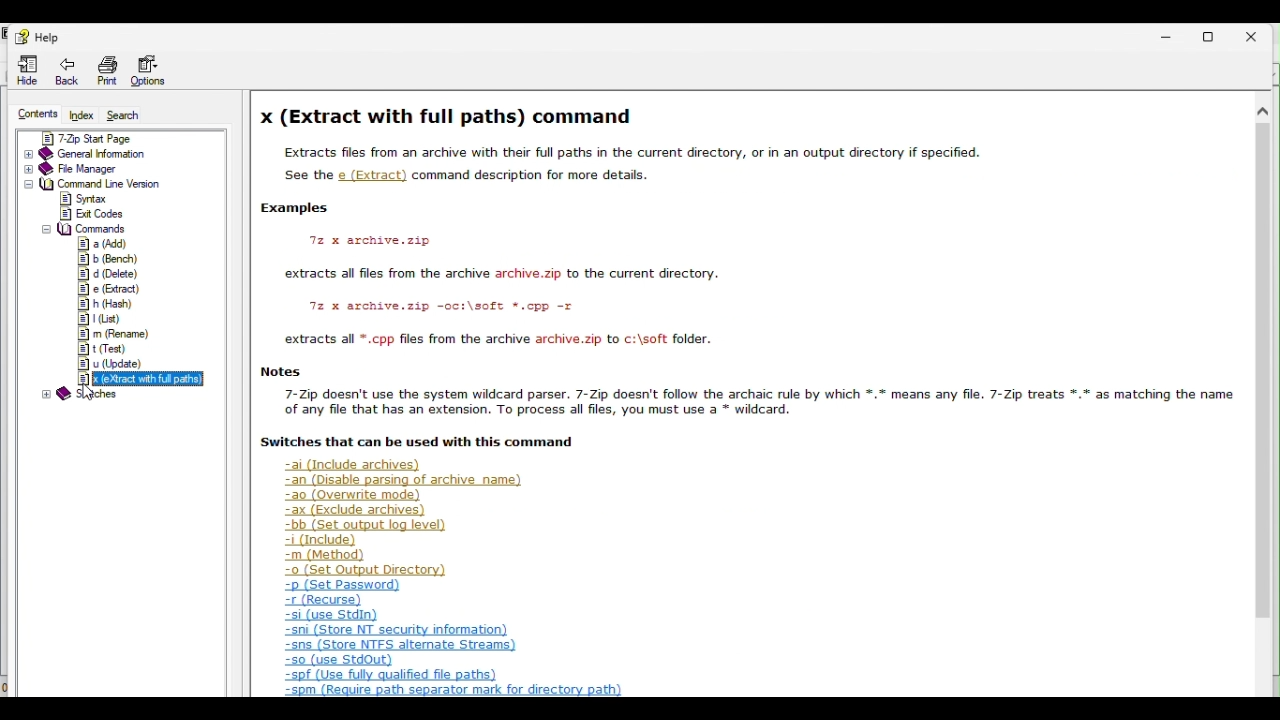  Describe the element at coordinates (340, 661) in the screenshot. I see `-so` at that location.